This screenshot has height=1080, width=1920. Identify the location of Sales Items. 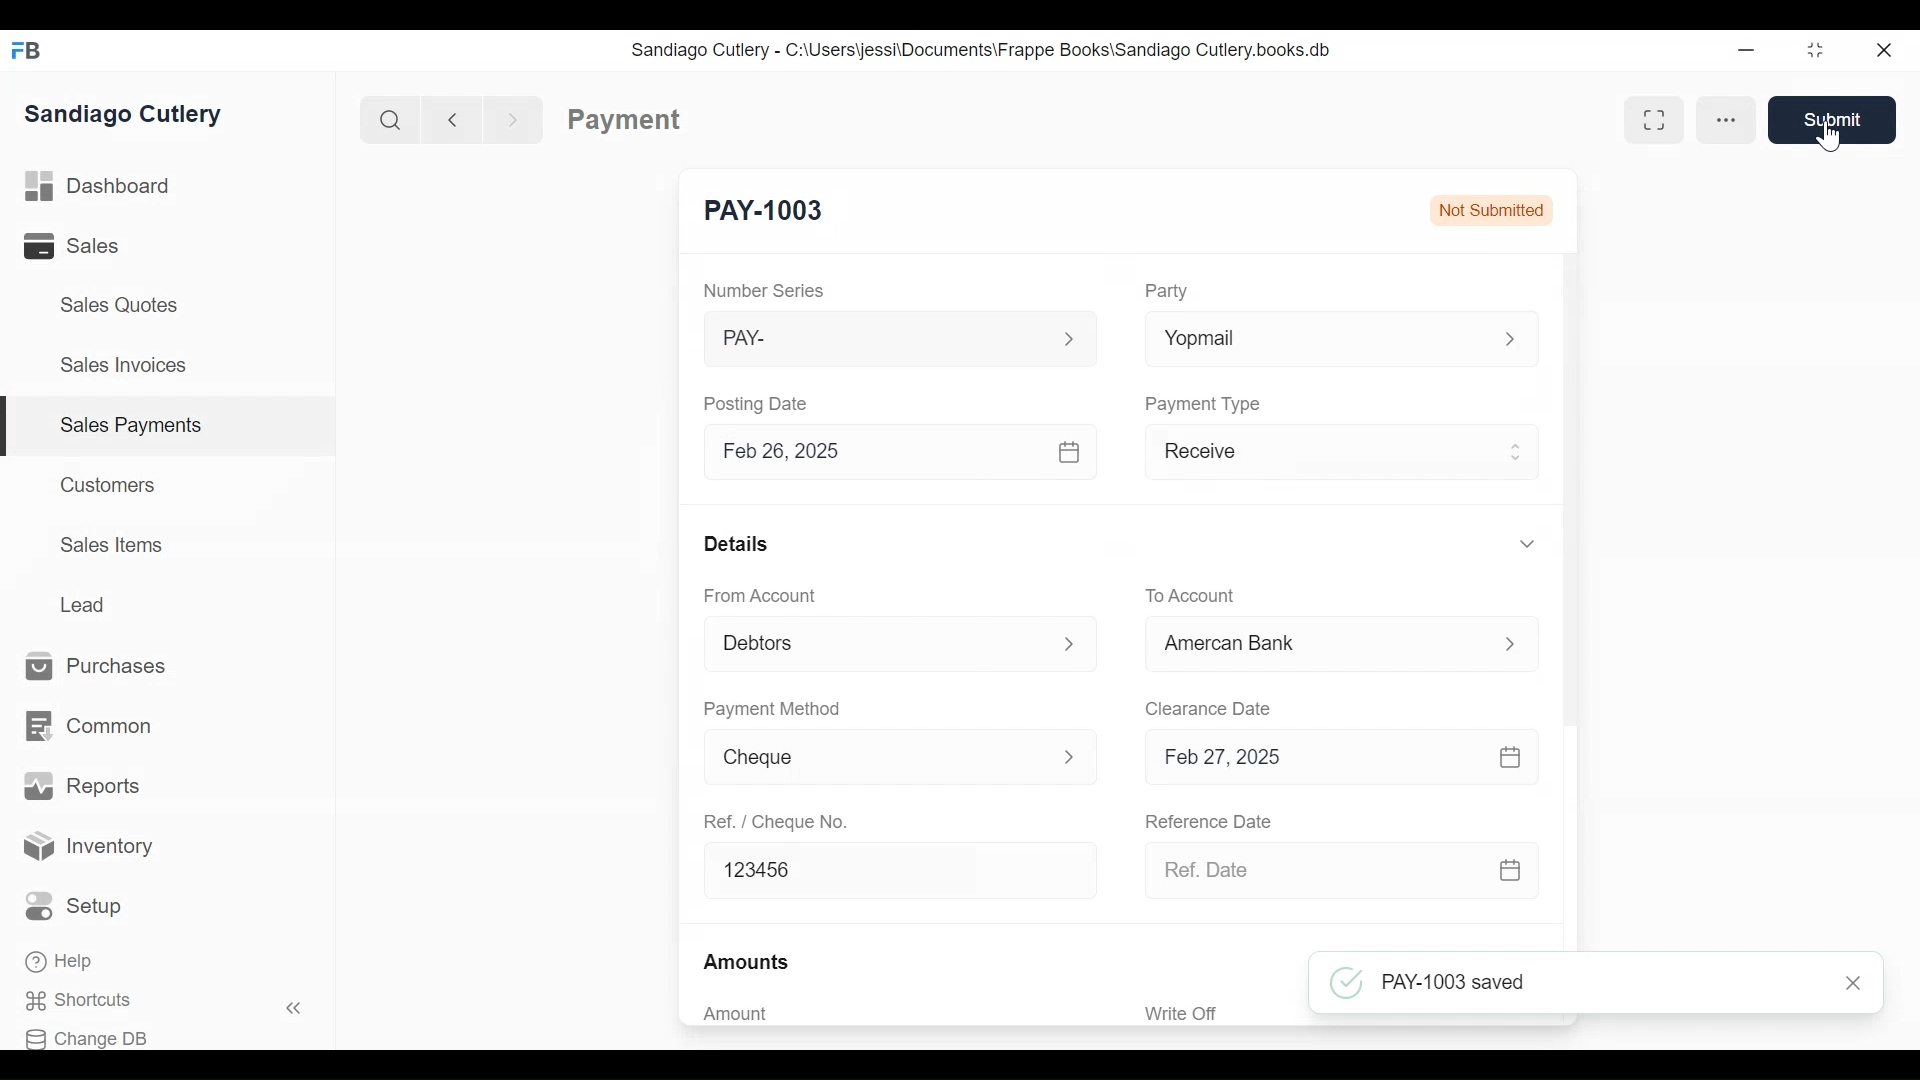
(112, 545).